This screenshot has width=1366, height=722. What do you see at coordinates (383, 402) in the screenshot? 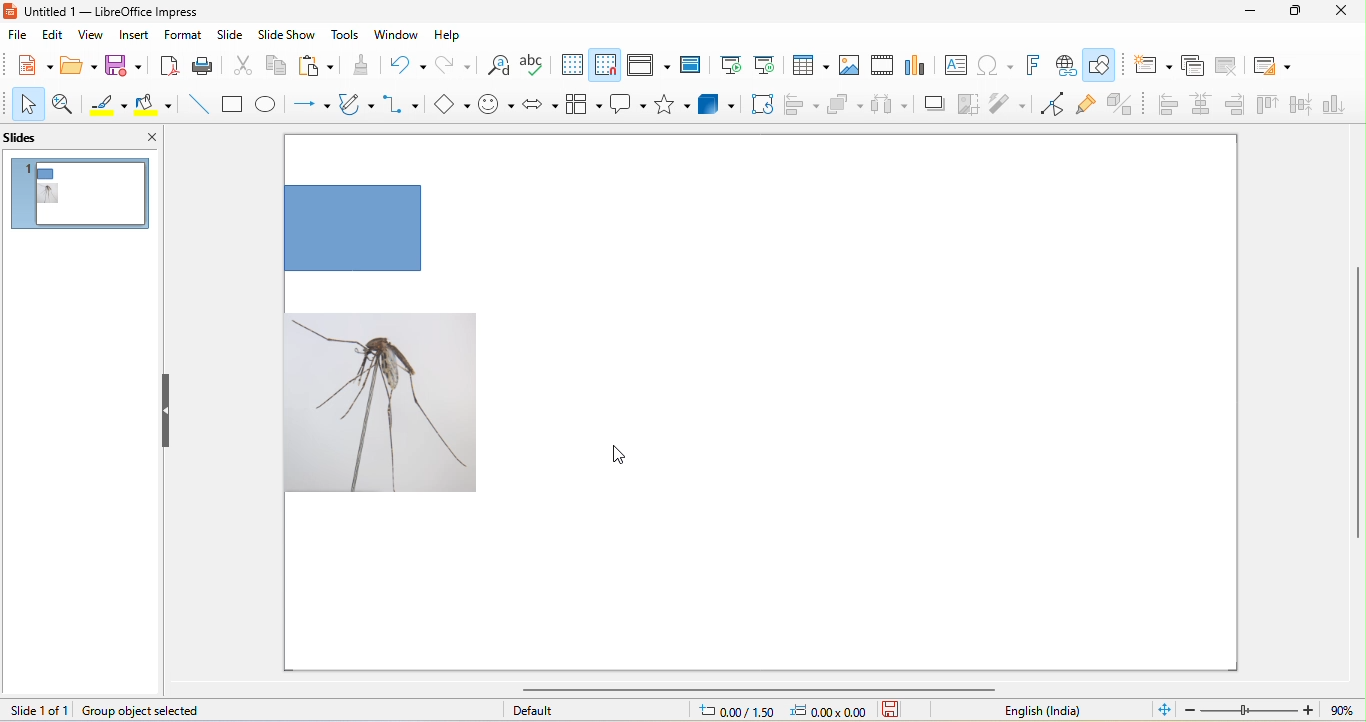
I see `picture` at bounding box center [383, 402].